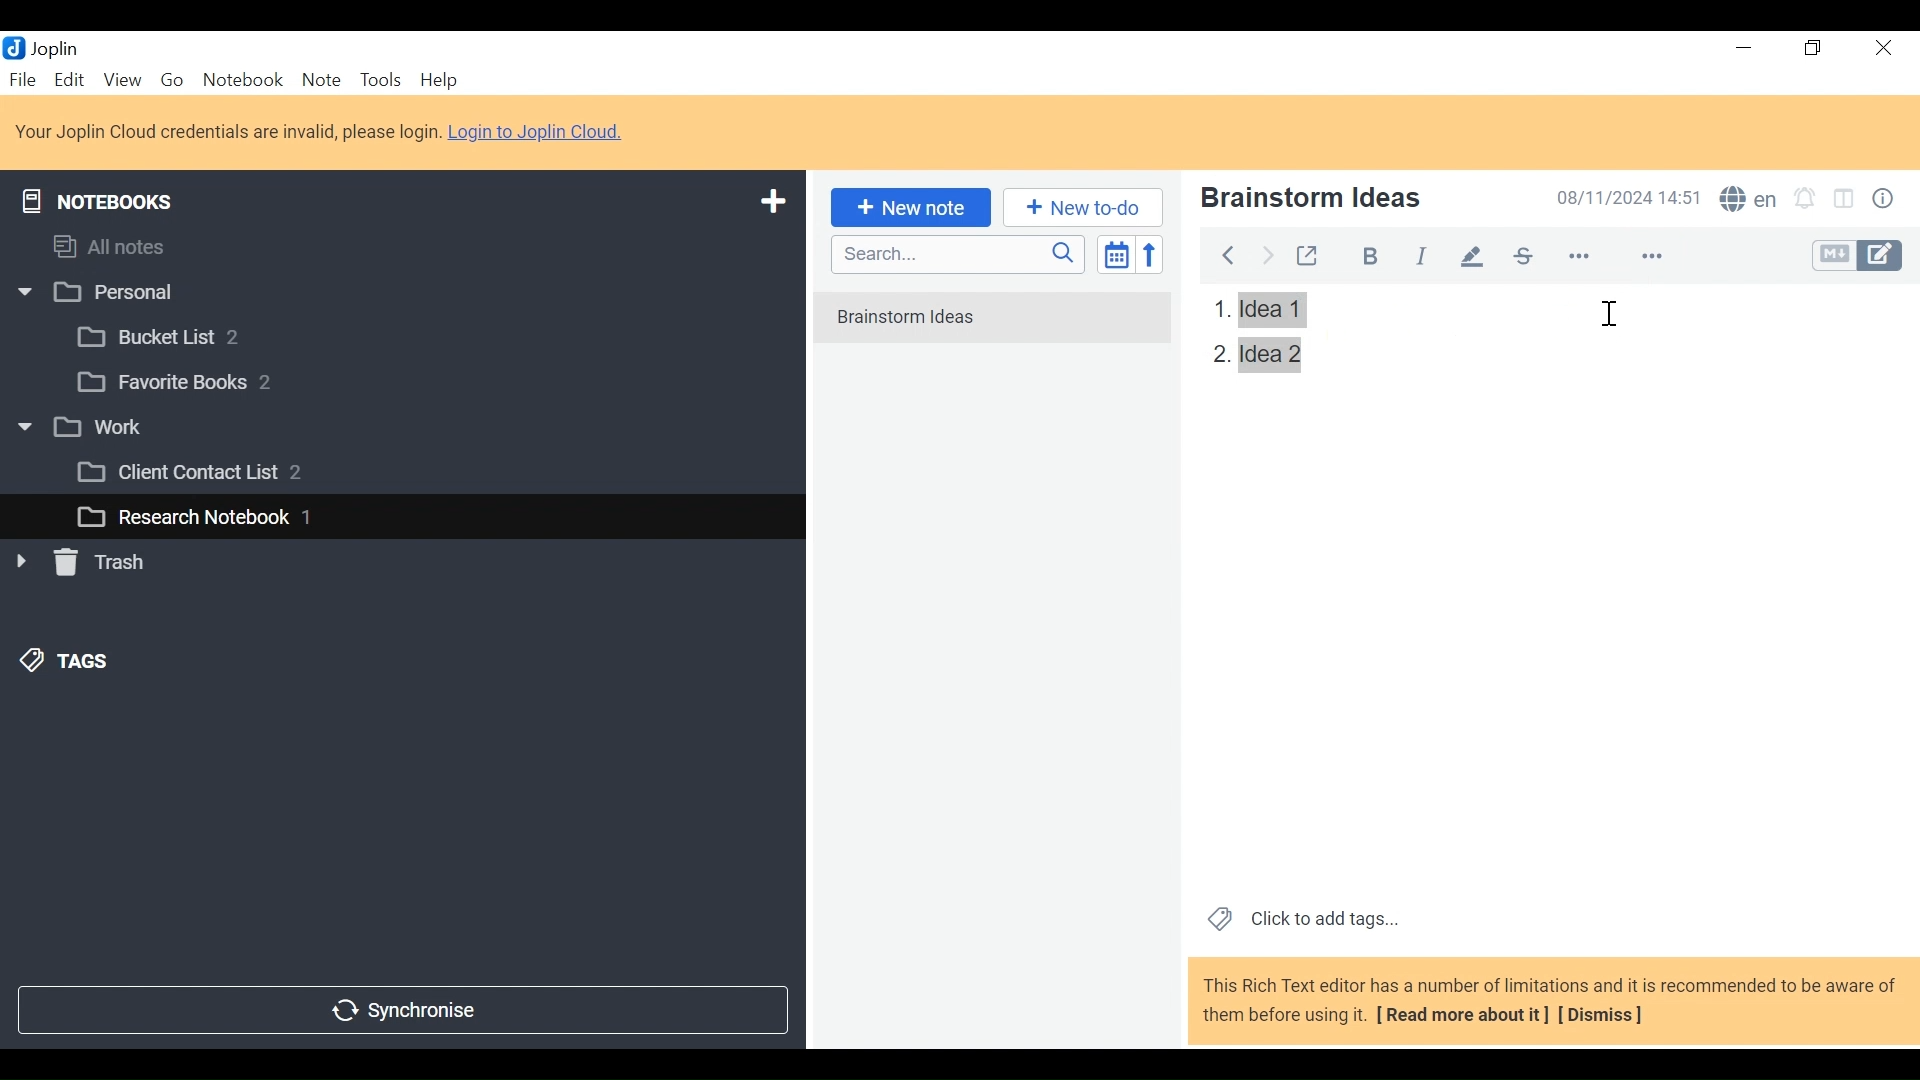 This screenshot has height=1080, width=1920. Describe the element at coordinates (1353, 200) in the screenshot. I see `Note Name` at that location.